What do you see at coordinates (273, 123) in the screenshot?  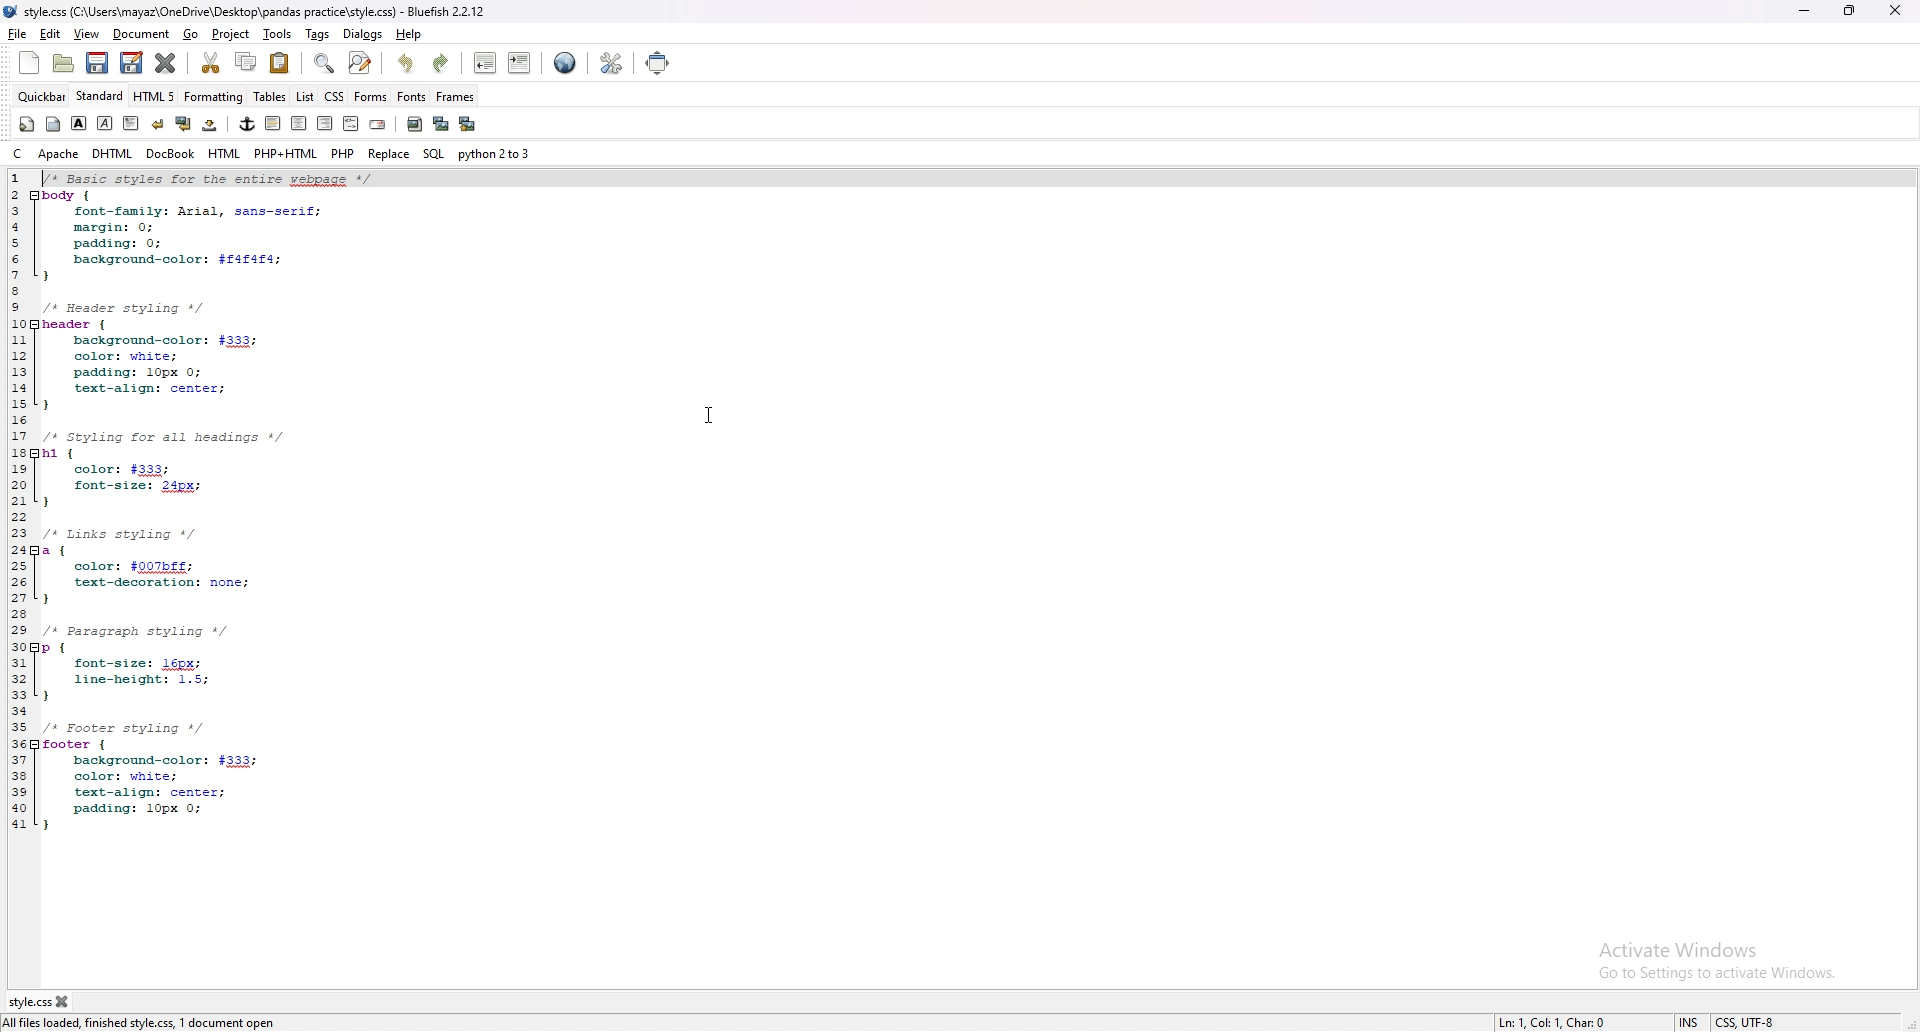 I see `horizontal rule` at bounding box center [273, 123].